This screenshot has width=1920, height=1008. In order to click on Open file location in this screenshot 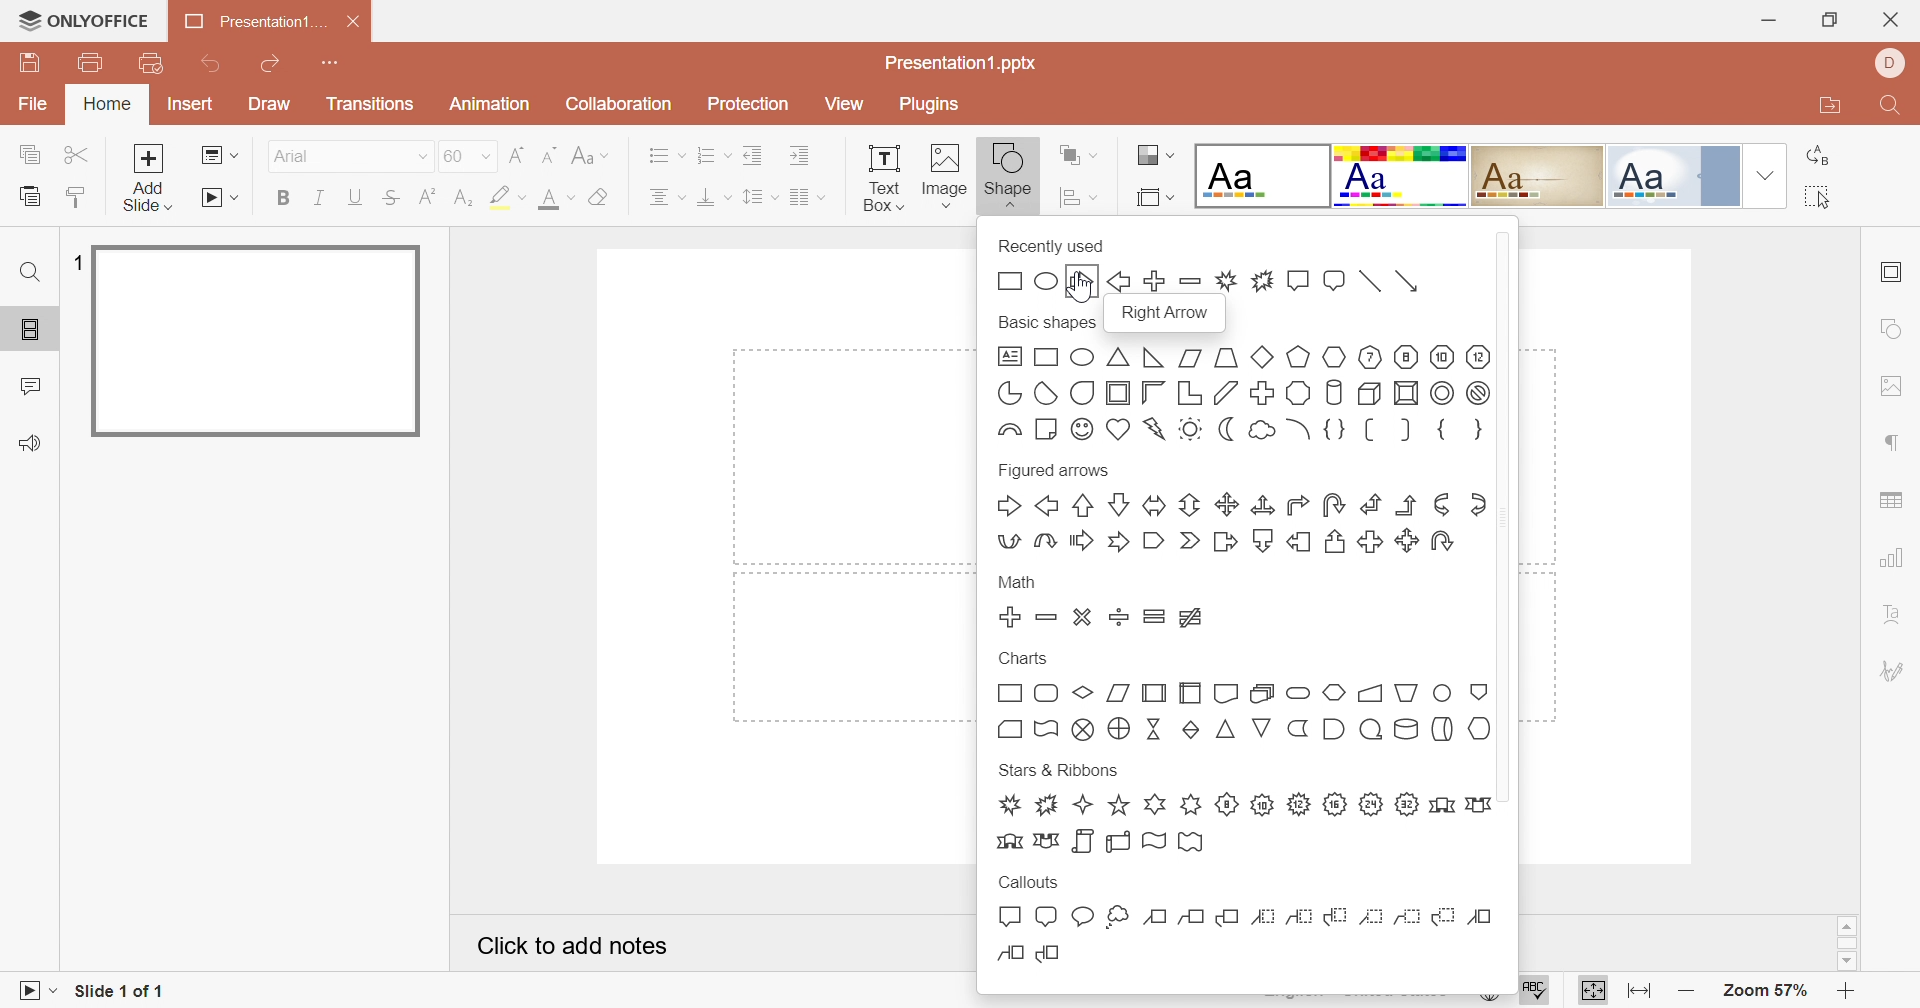, I will do `click(1830, 102)`.